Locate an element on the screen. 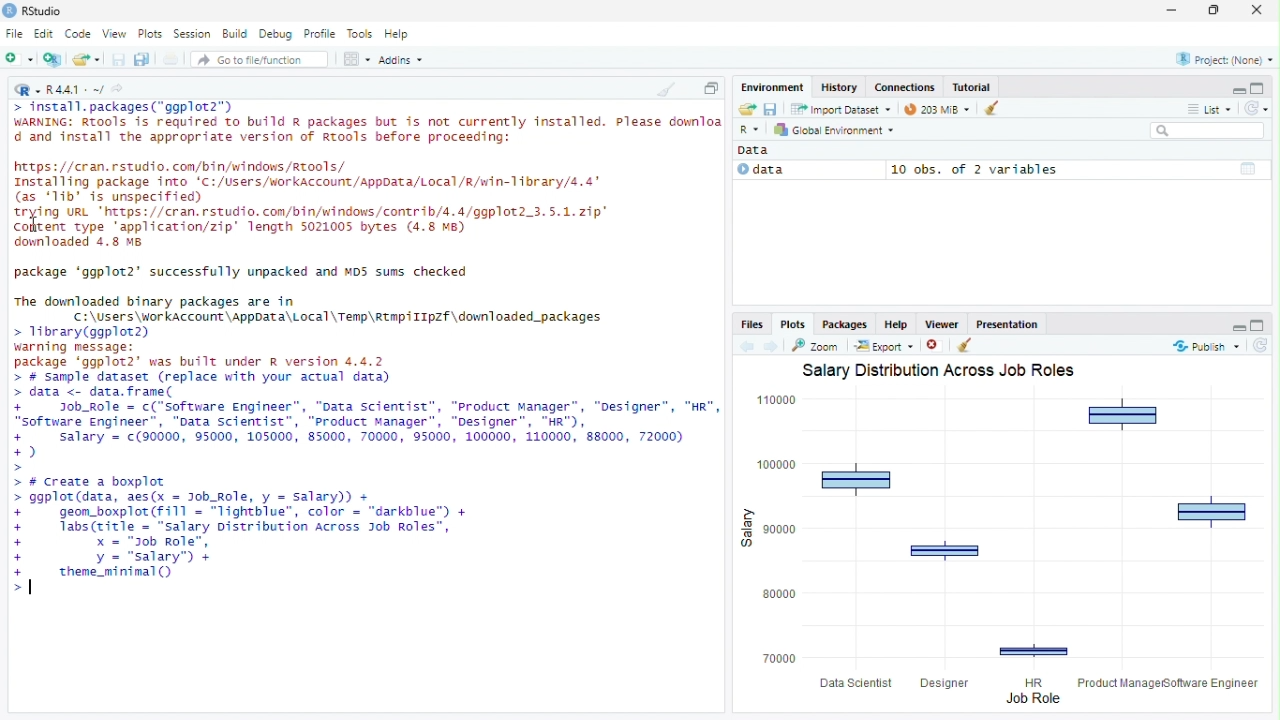  Environment is located at coordinates (773, 87).